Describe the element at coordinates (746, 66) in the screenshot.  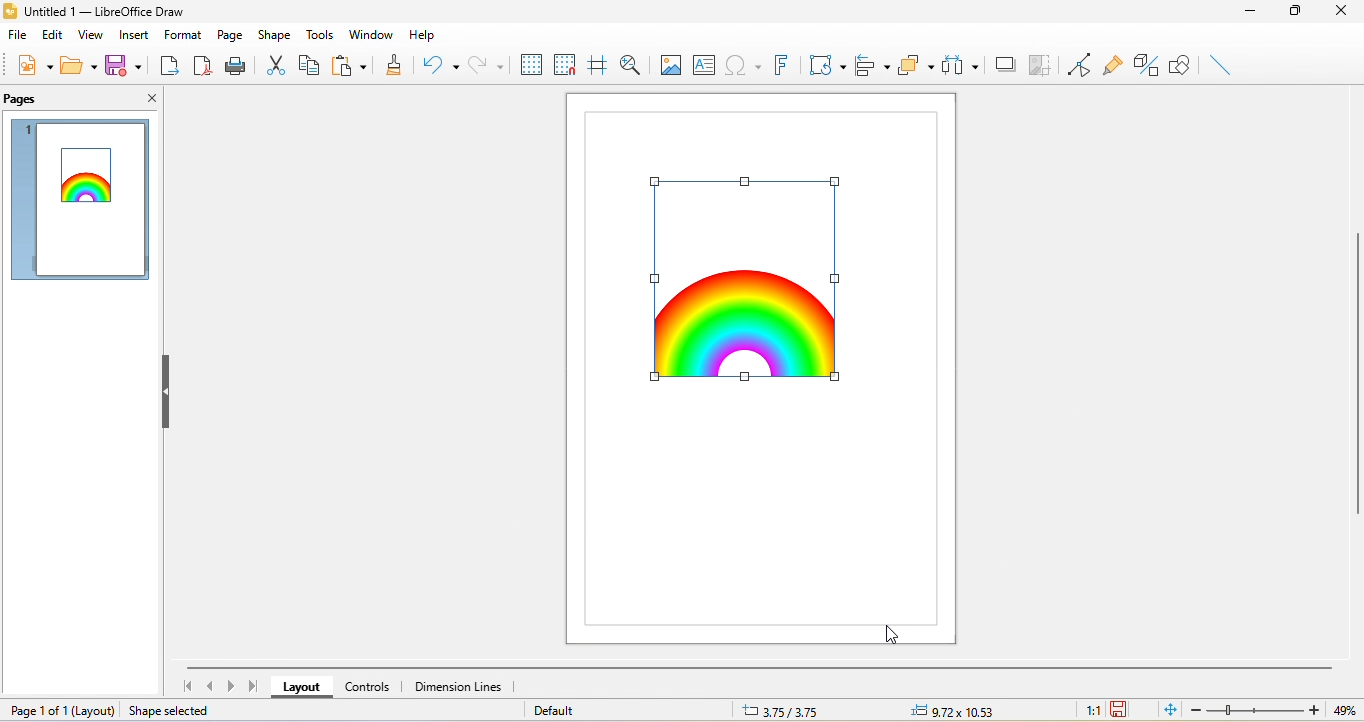
I see `special character` at that location.